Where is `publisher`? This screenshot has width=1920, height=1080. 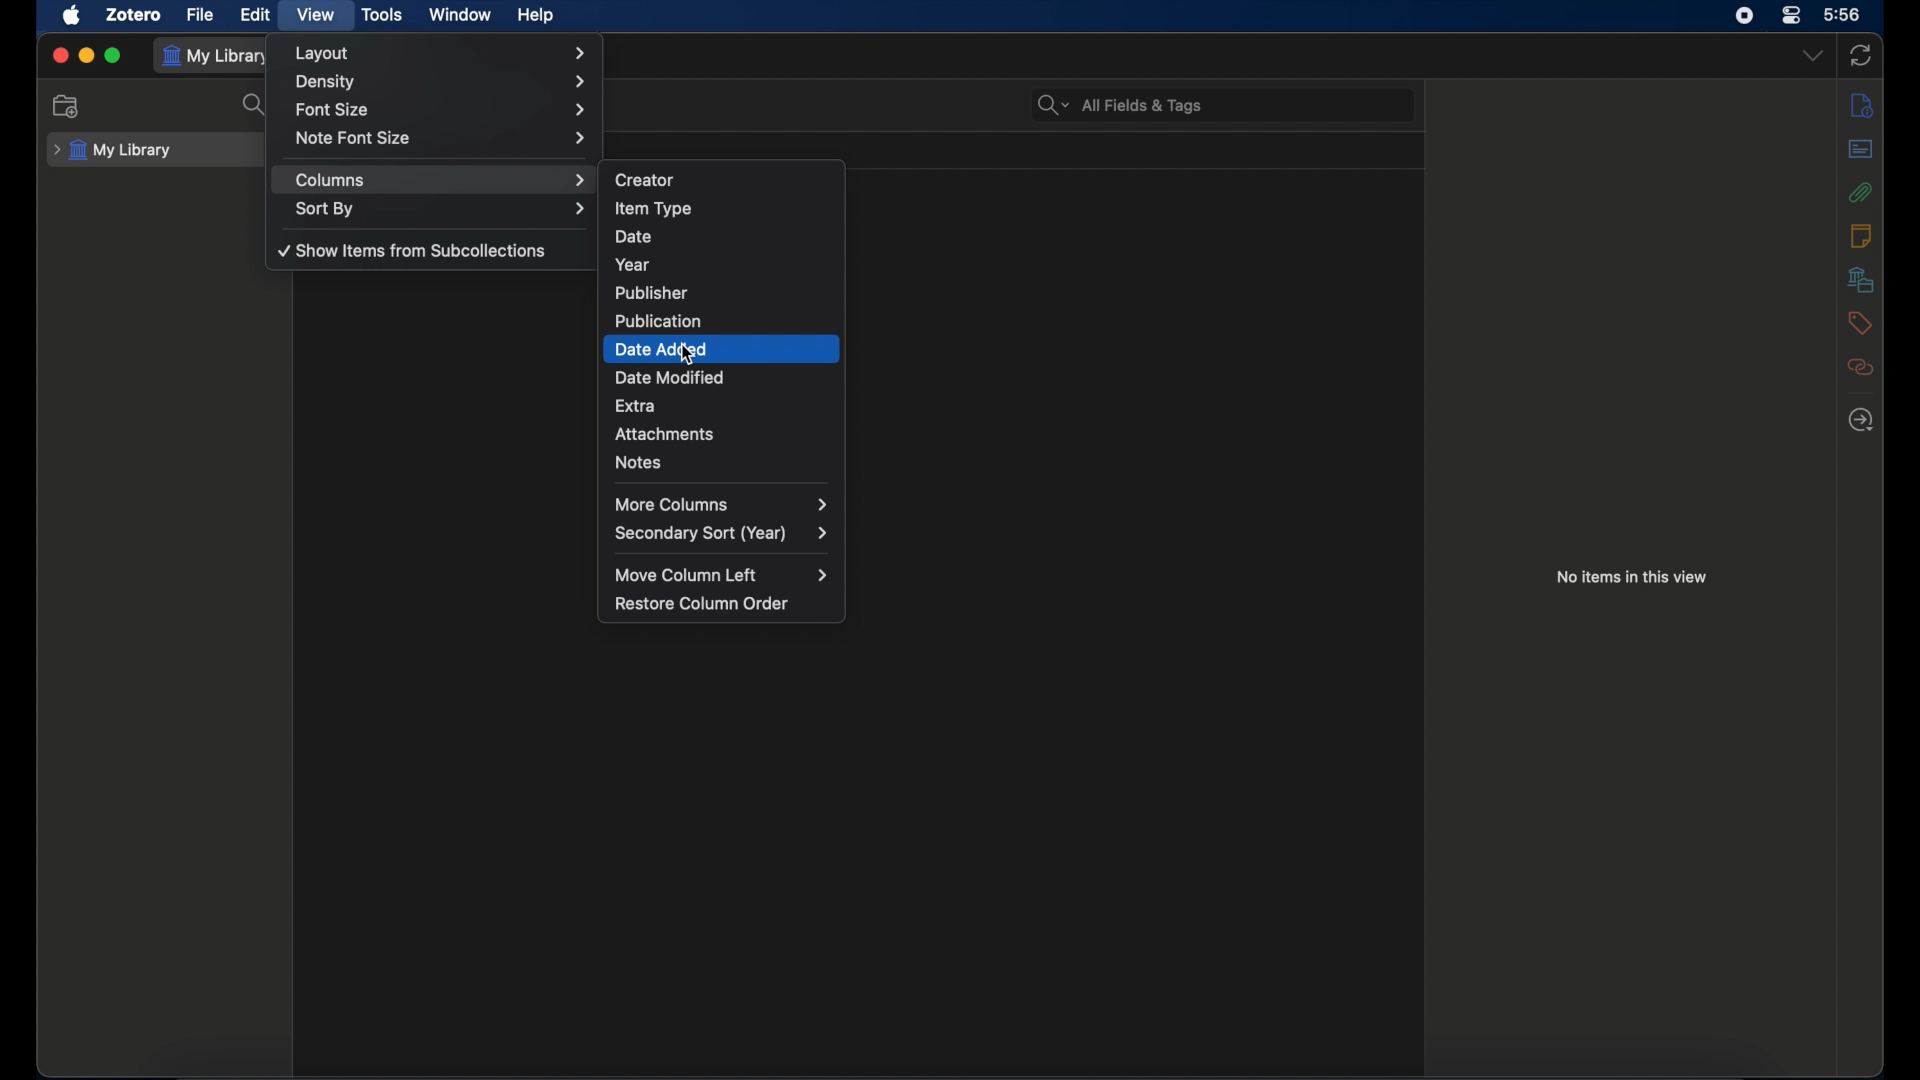
publisher is located at coordinates (720, 293).